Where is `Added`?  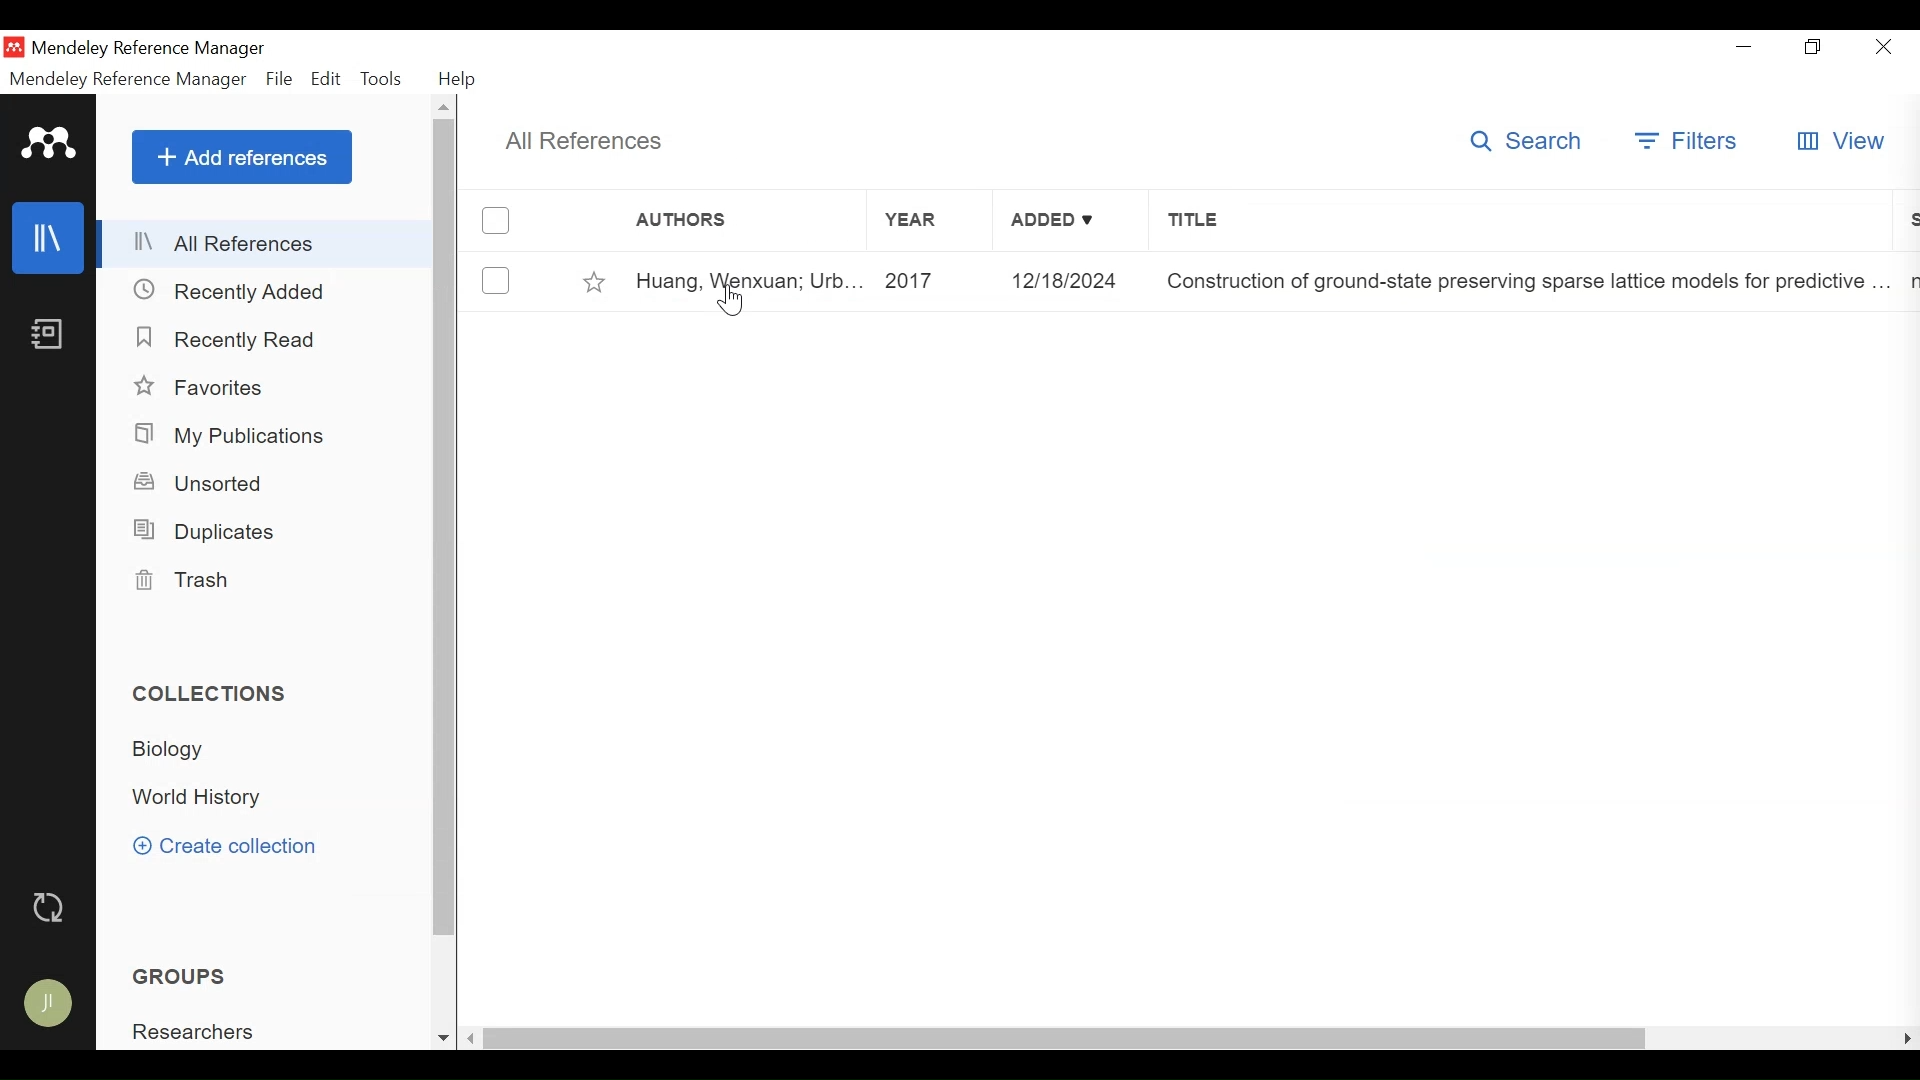 Added is located at coordinates (1070, 221).